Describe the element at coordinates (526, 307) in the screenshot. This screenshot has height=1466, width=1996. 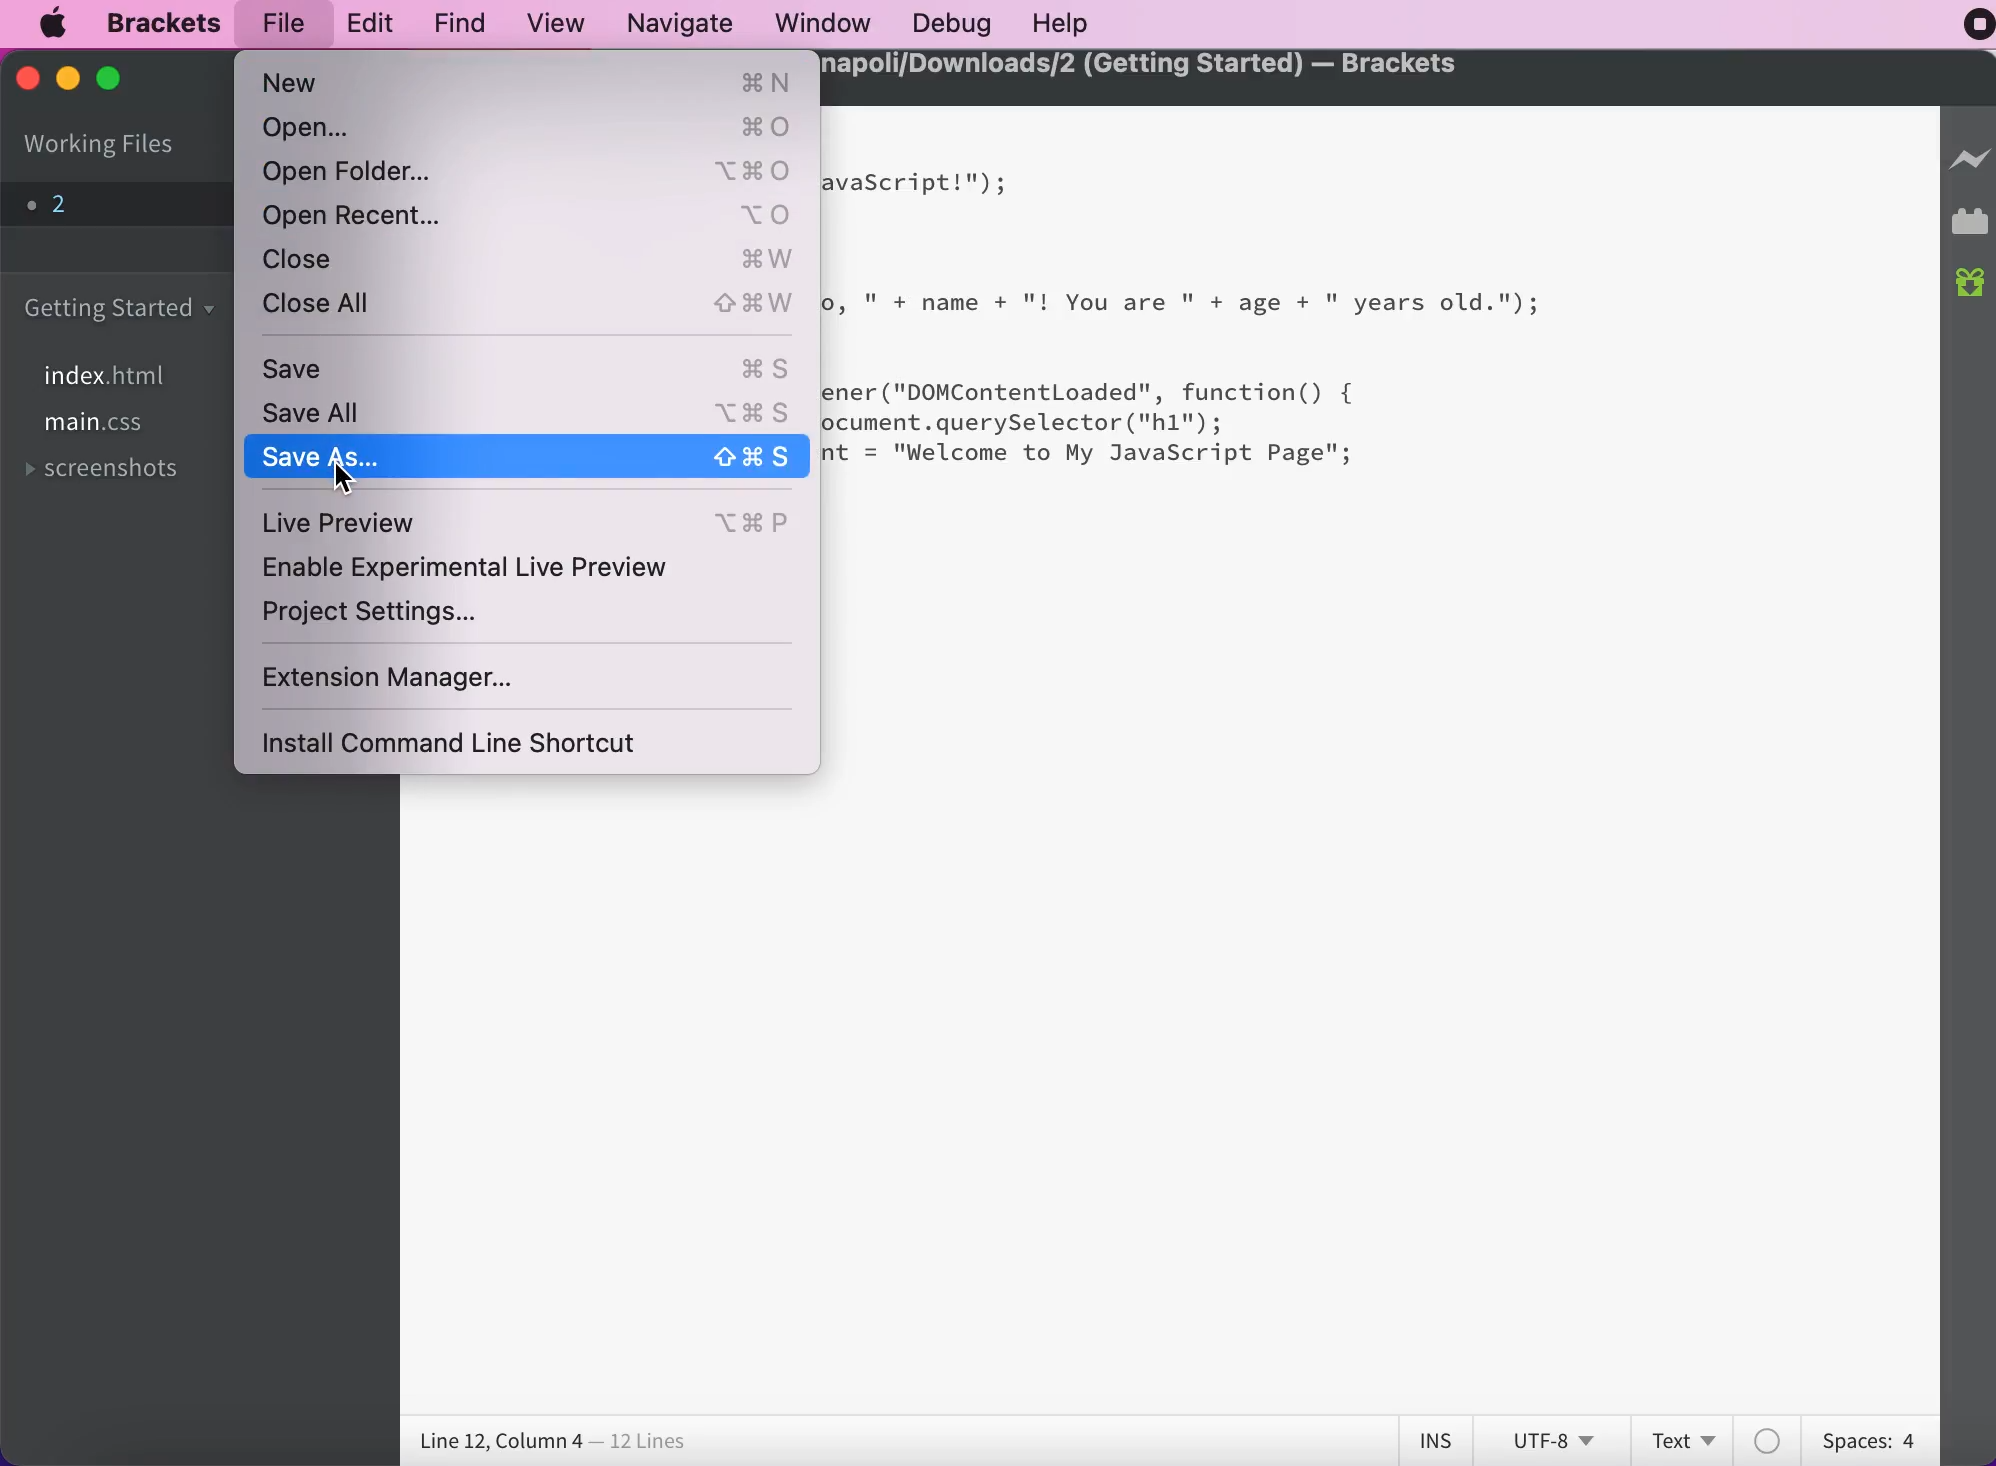
I see `close all` at that location.